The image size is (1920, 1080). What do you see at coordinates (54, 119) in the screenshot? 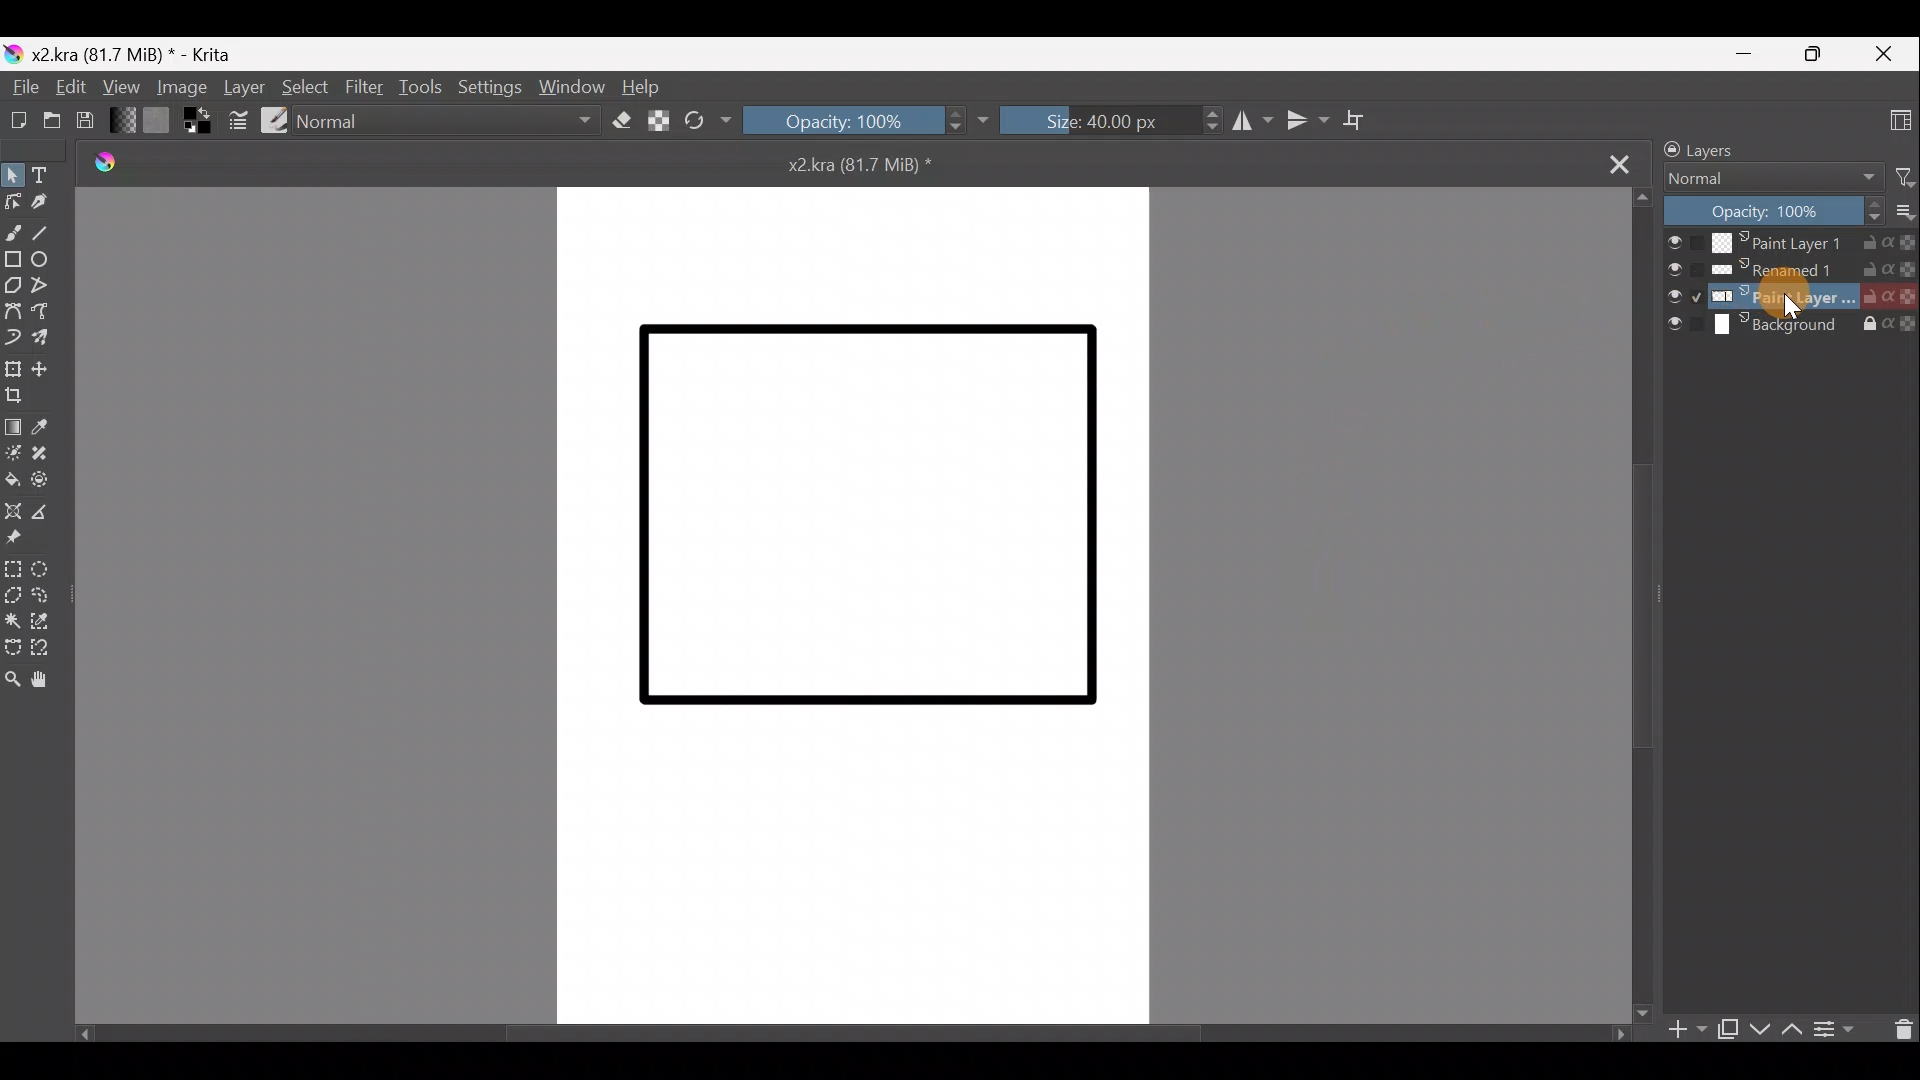
I see `Open an existing document` at bounding box center [54, 119].